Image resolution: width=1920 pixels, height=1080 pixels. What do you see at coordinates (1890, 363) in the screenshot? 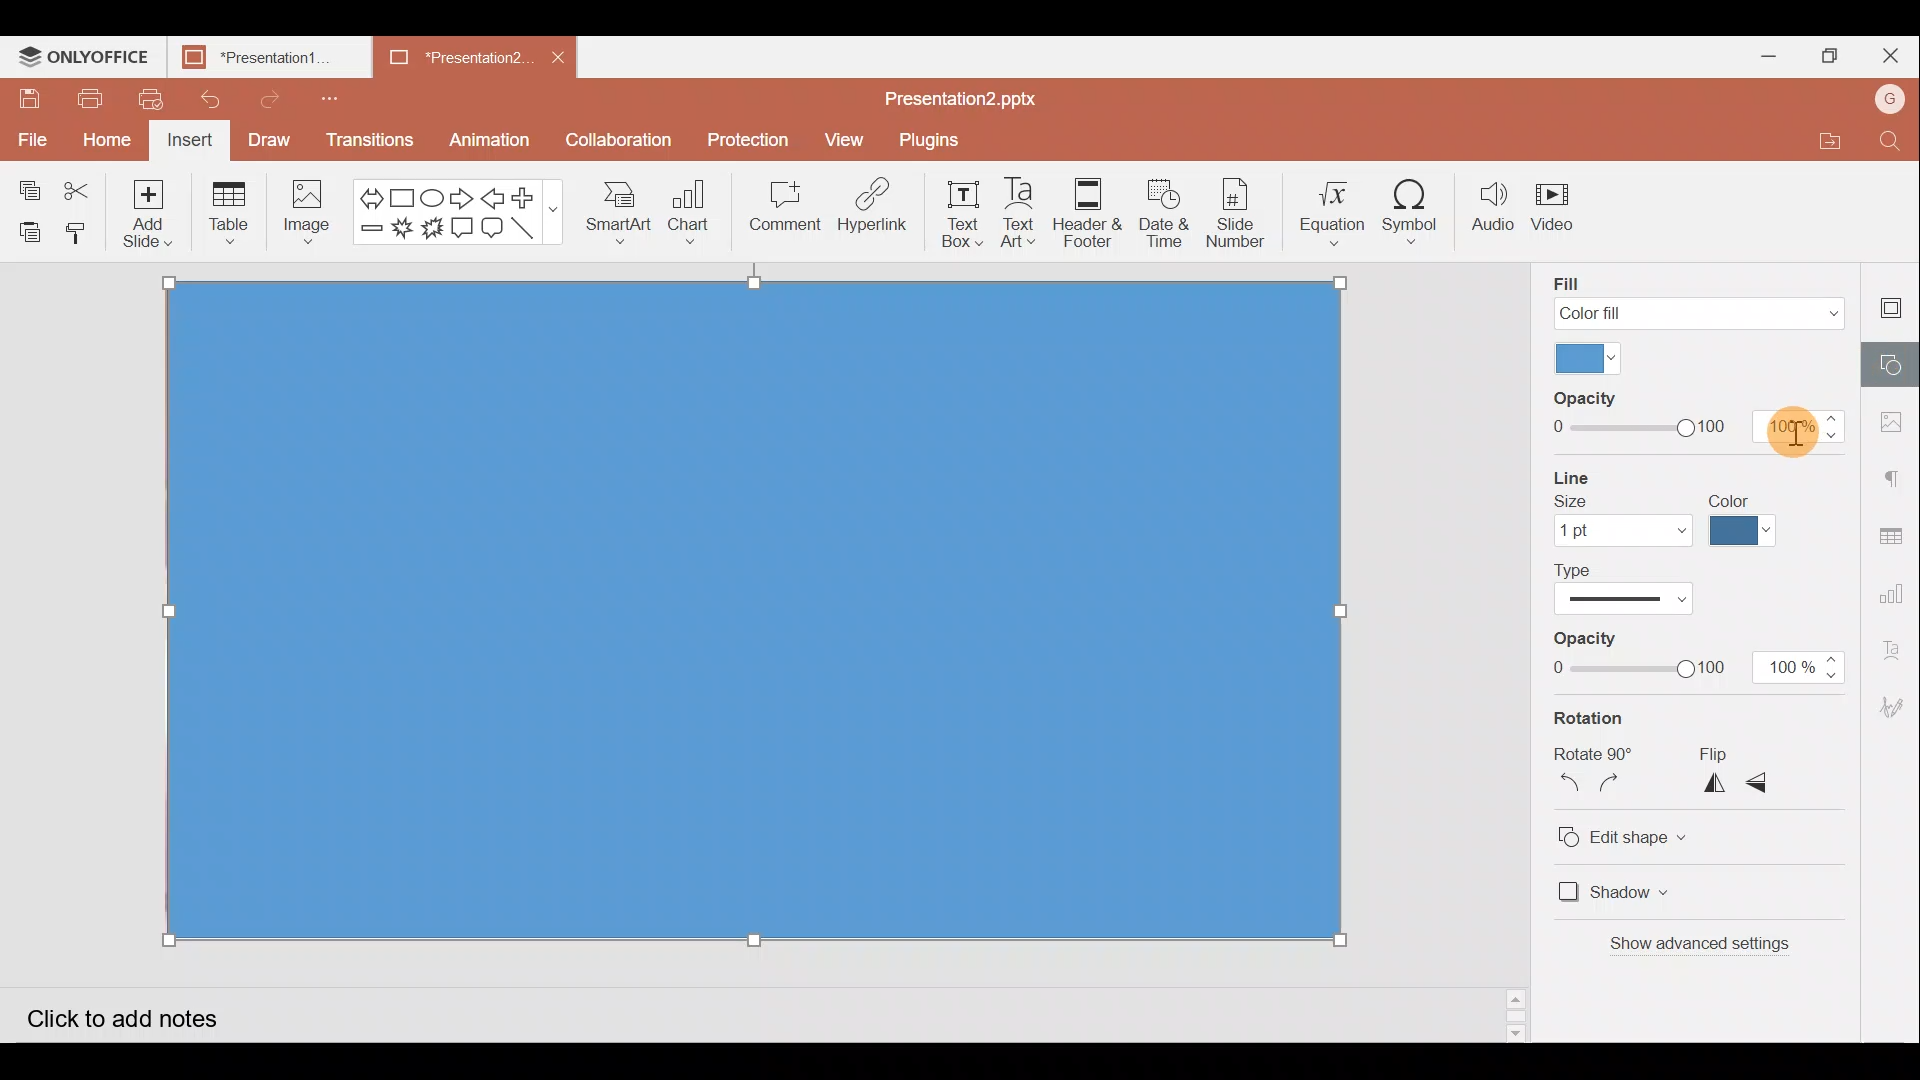
I see `Shape settings` at bounding box center [1890, 363].